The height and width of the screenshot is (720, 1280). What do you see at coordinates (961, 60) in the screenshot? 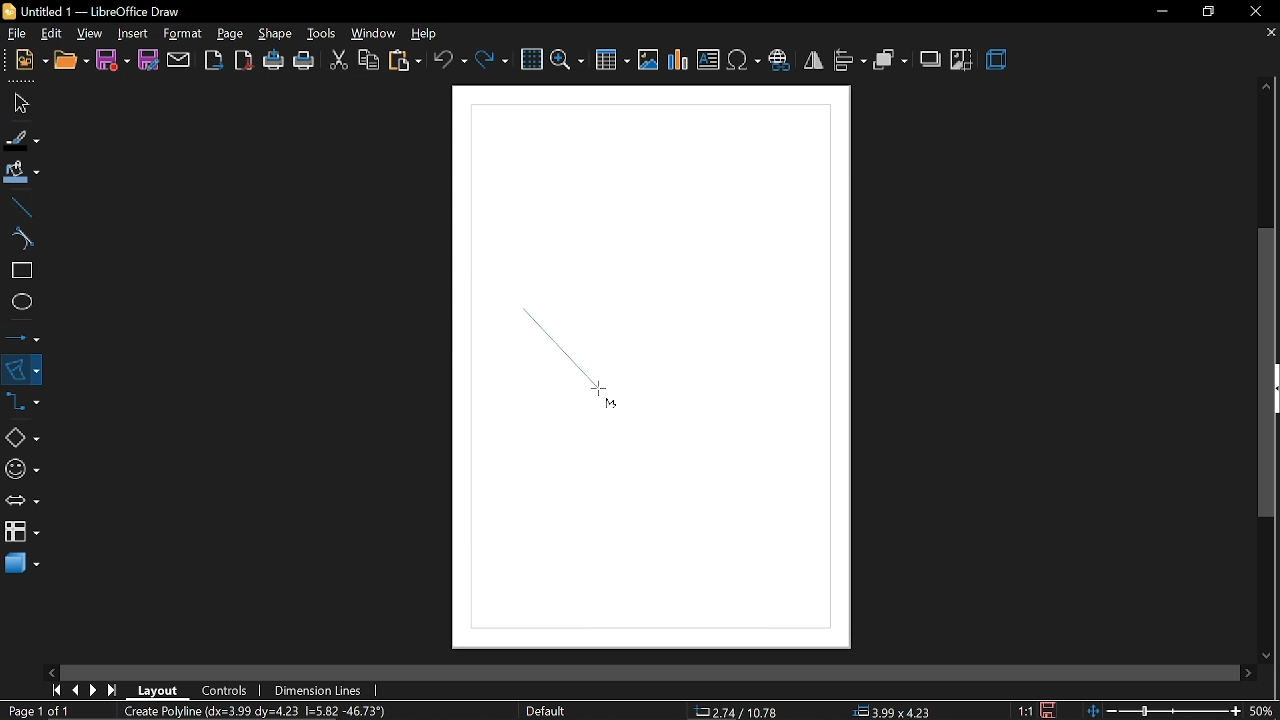
I see `crop` at bounding box center [961, 60].